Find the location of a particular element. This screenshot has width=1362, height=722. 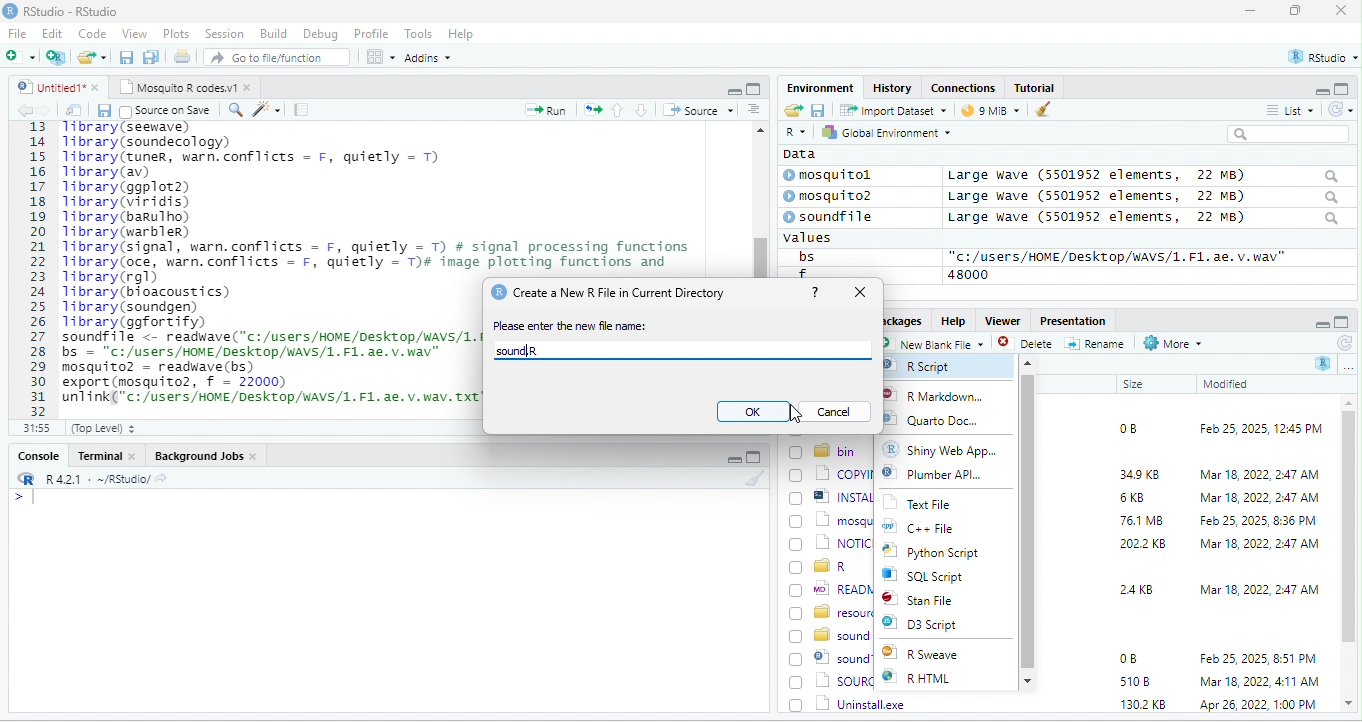

maximize is located at coordinates (1344, 320).